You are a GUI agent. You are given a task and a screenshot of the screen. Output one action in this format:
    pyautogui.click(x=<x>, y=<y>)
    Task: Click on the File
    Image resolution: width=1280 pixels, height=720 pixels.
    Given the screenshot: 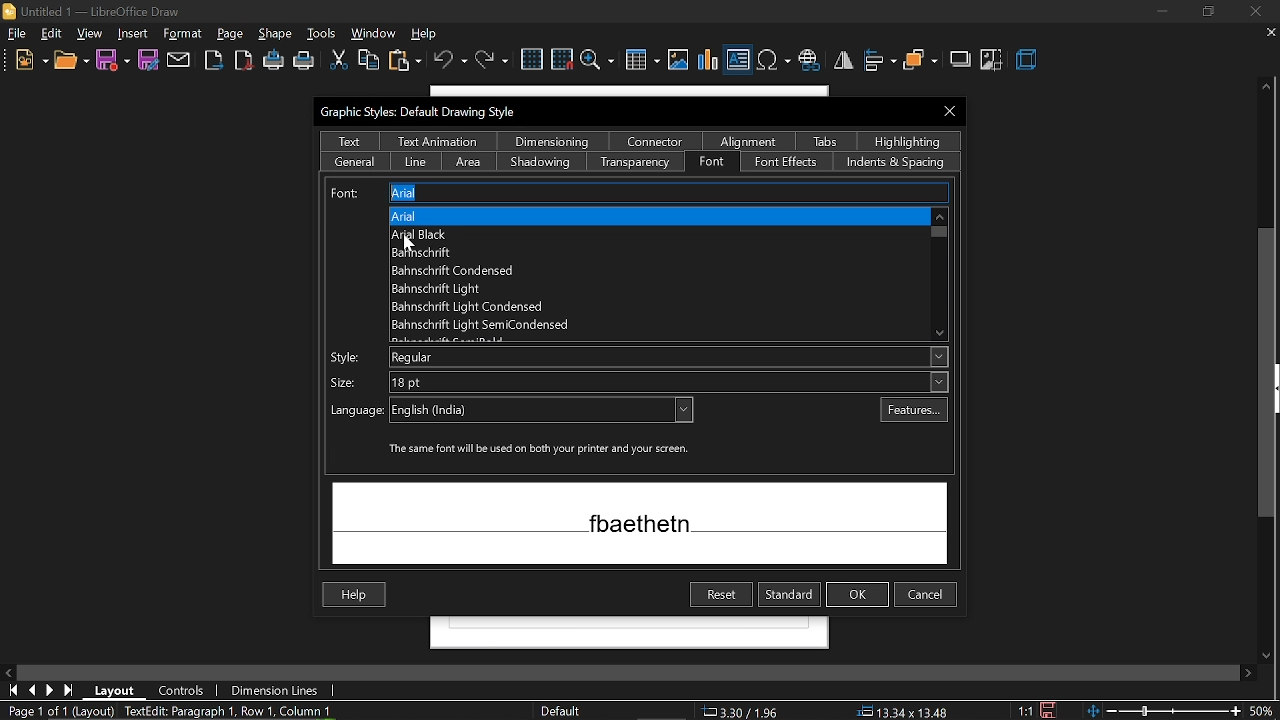 What is the action you would take?
    pyautogui.click(x=17, y=33)
    